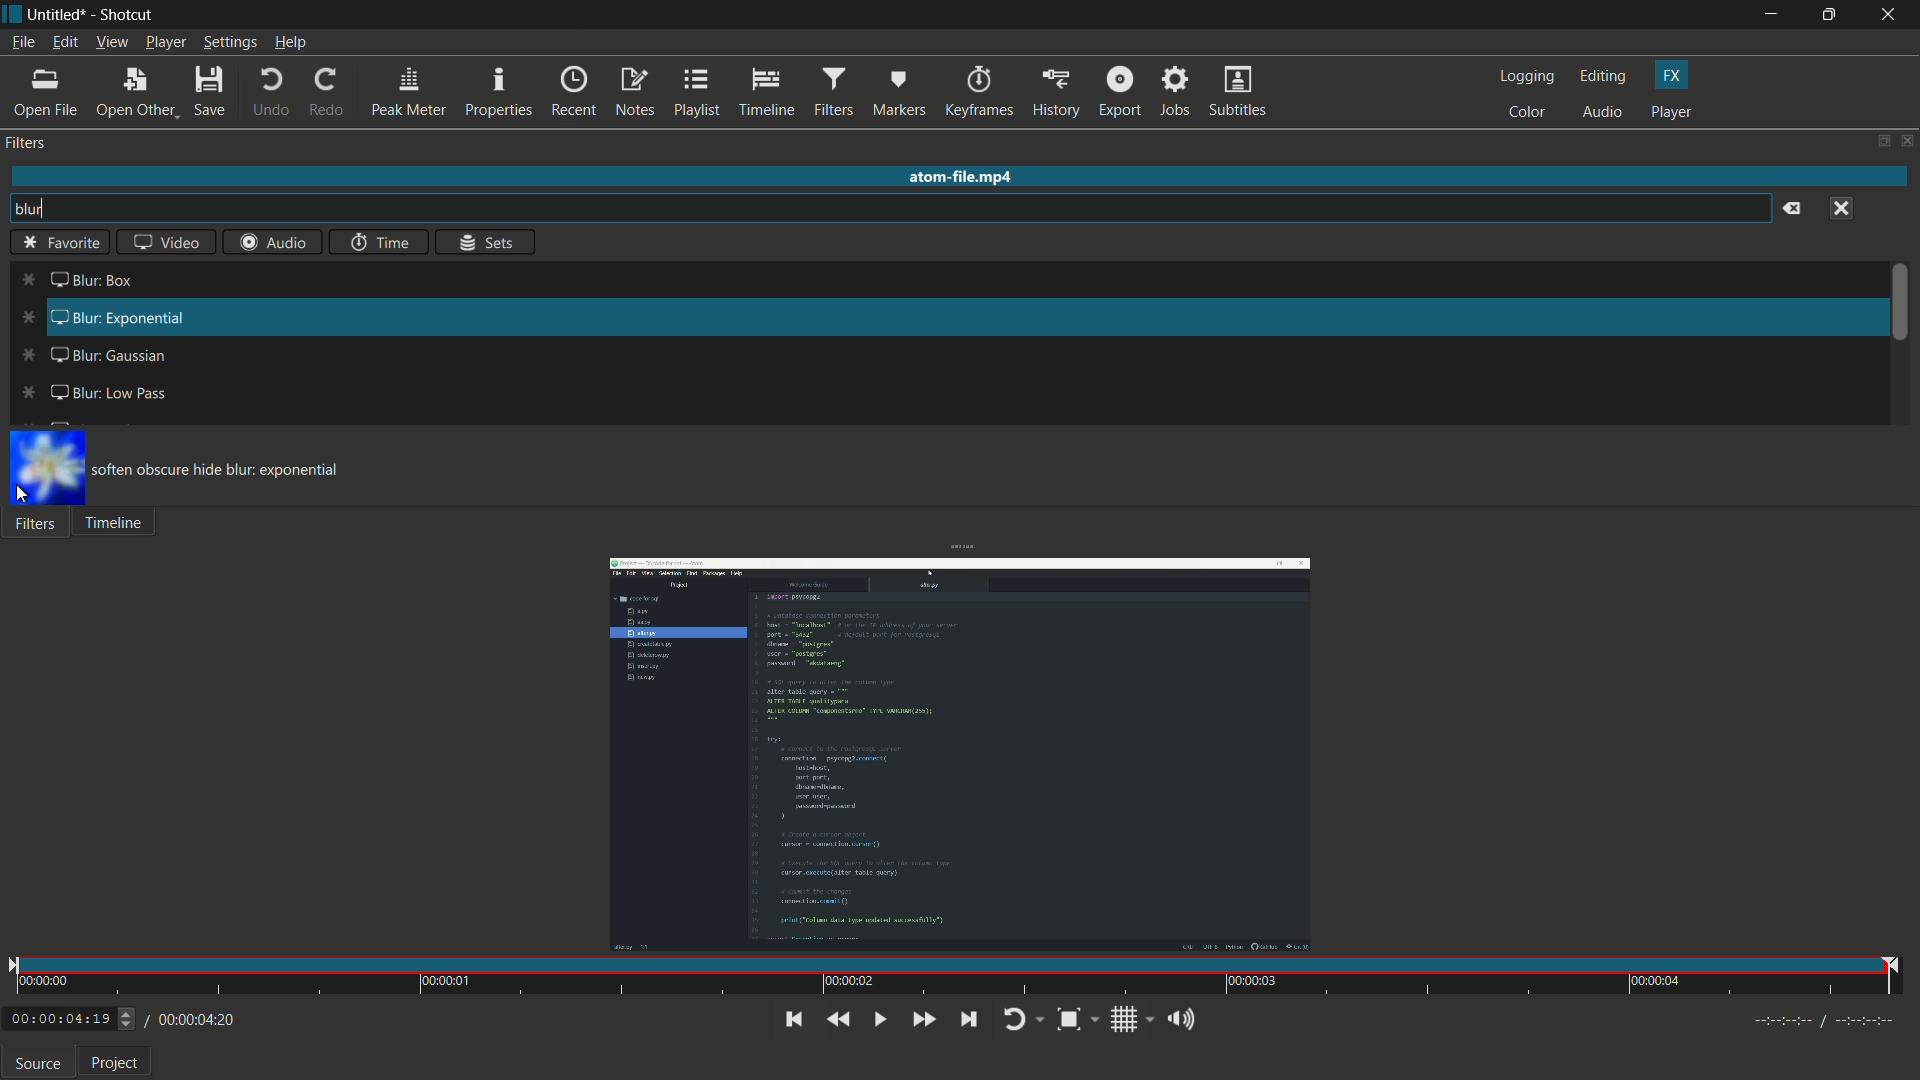 The width and height of the screenshot is (1920, 1080). I want to click on file menu, so click(23, 45).